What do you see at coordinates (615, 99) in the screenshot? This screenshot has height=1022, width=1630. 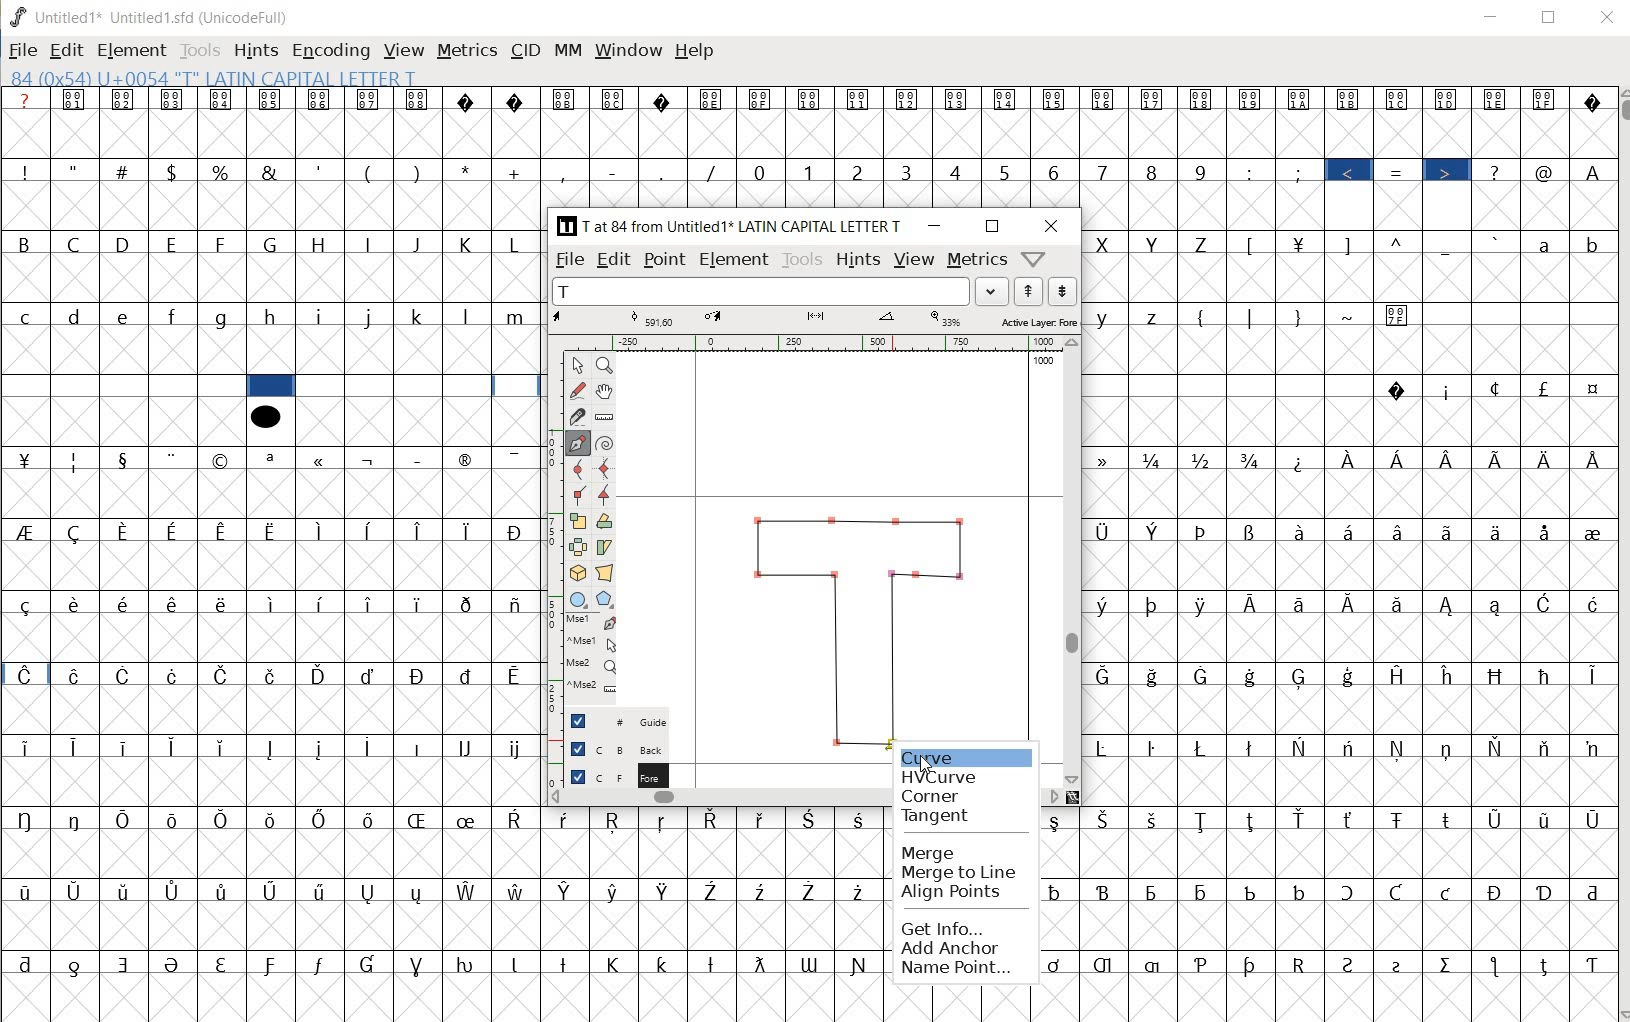 I see `Symbol` at bounding box center [615, 99].